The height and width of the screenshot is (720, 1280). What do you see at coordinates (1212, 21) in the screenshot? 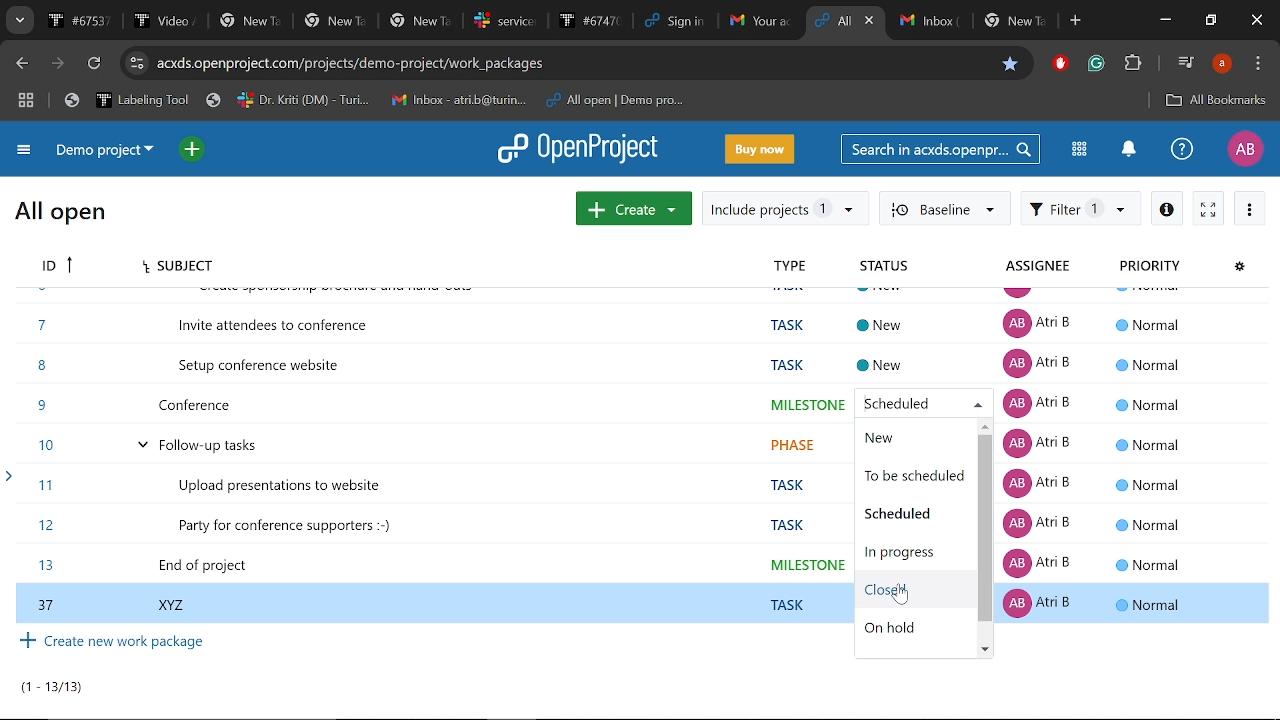
I see `Restore down` at bounding box center [1212, 21].